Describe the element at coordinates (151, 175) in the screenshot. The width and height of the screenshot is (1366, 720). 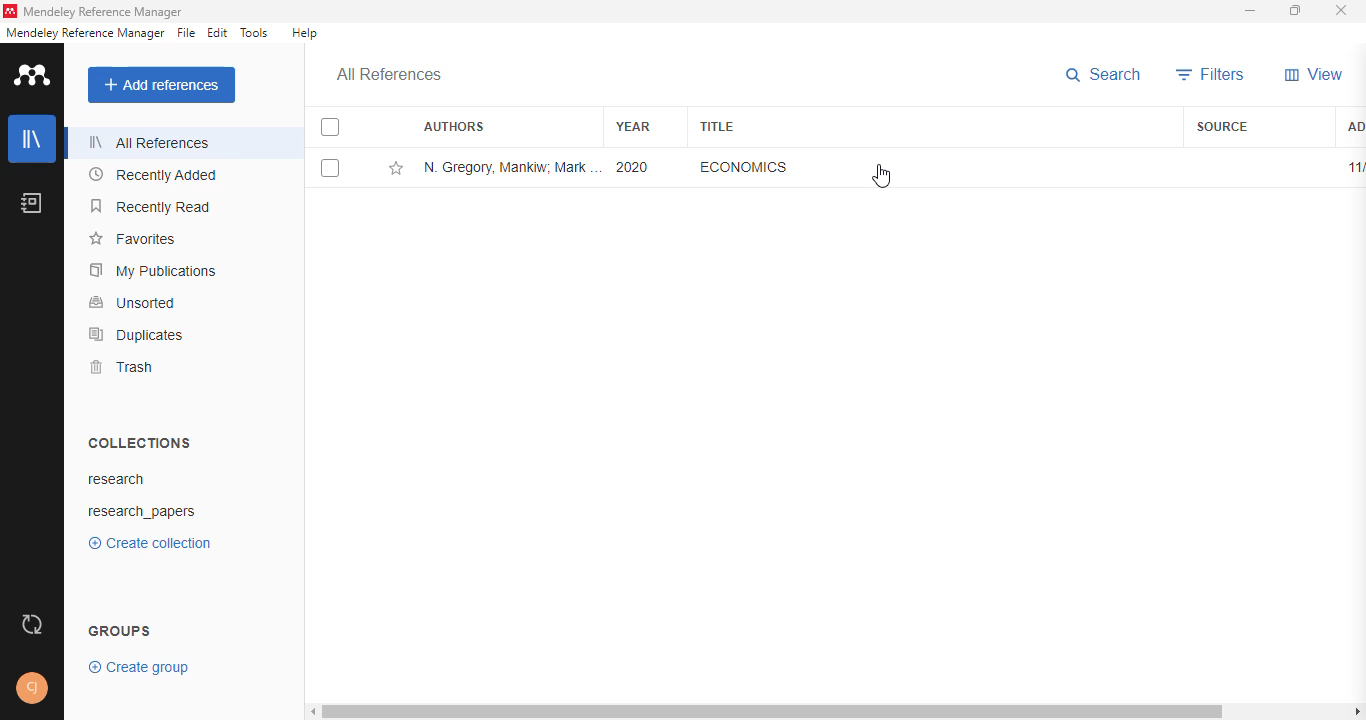
I see `recently added` at that location.